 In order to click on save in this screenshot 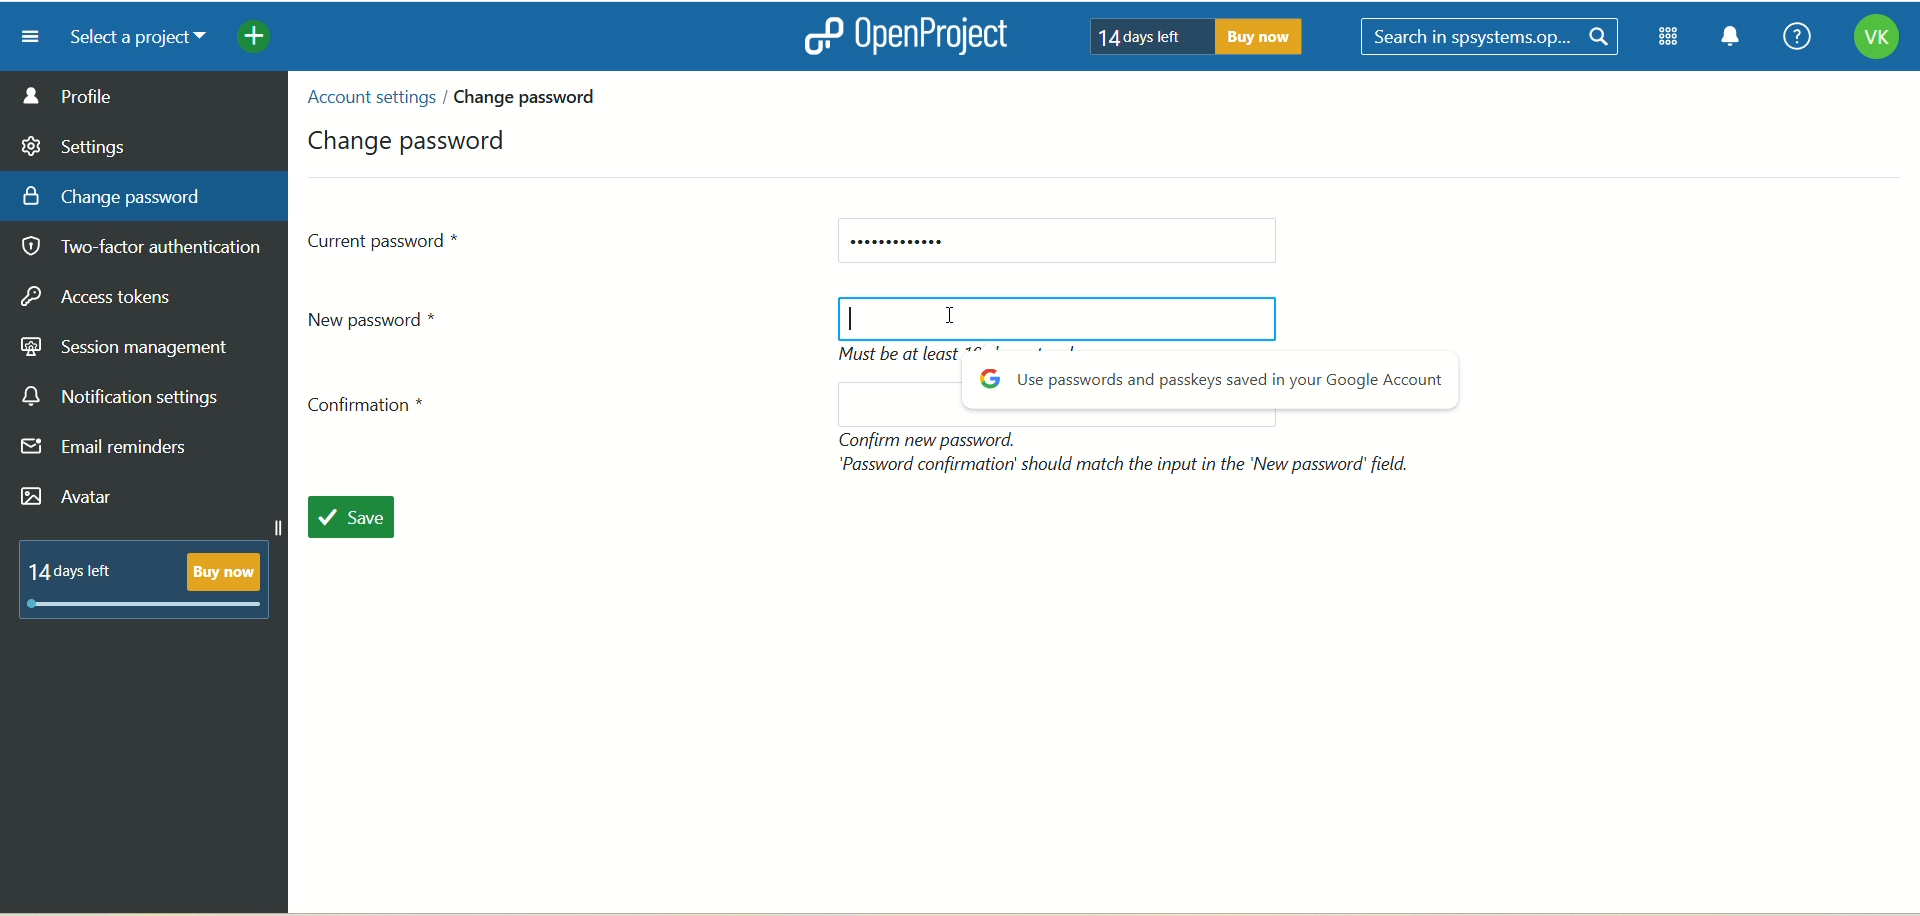, I will do `click(362, 520)`.